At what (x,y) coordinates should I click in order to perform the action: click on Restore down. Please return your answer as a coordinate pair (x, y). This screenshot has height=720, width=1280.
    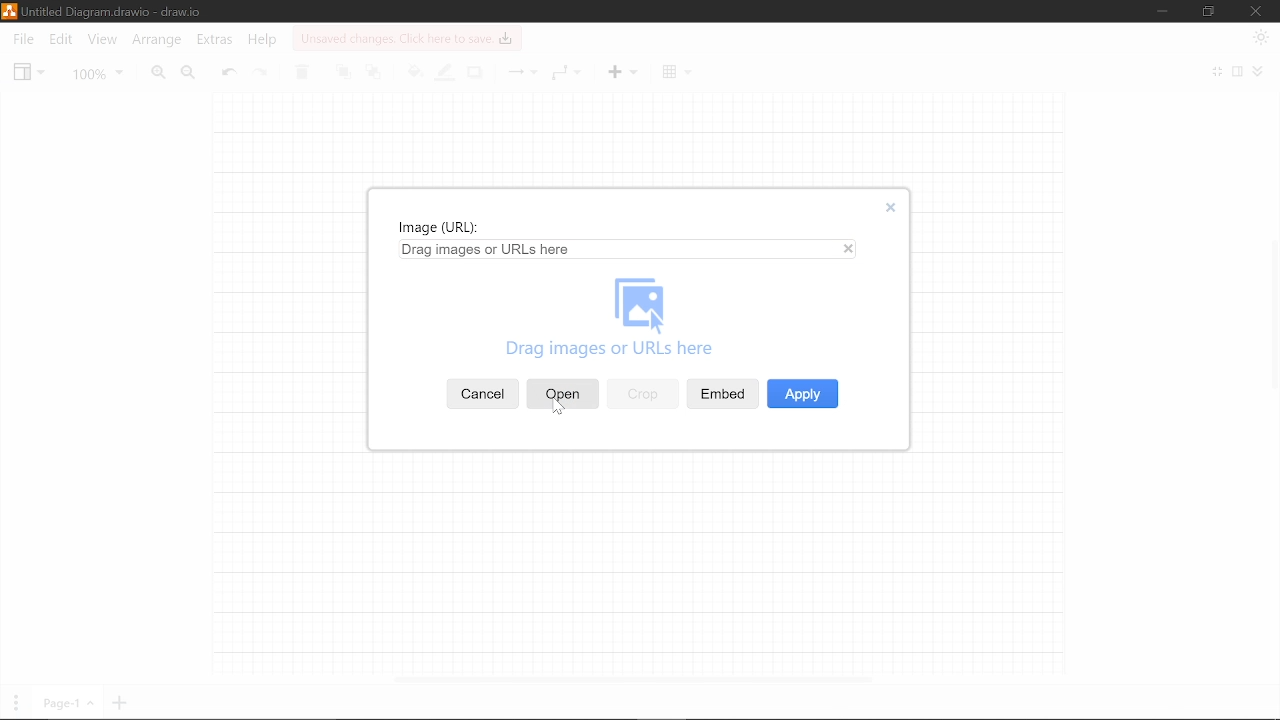
    Looking at the image, I should click on (1209, 12).